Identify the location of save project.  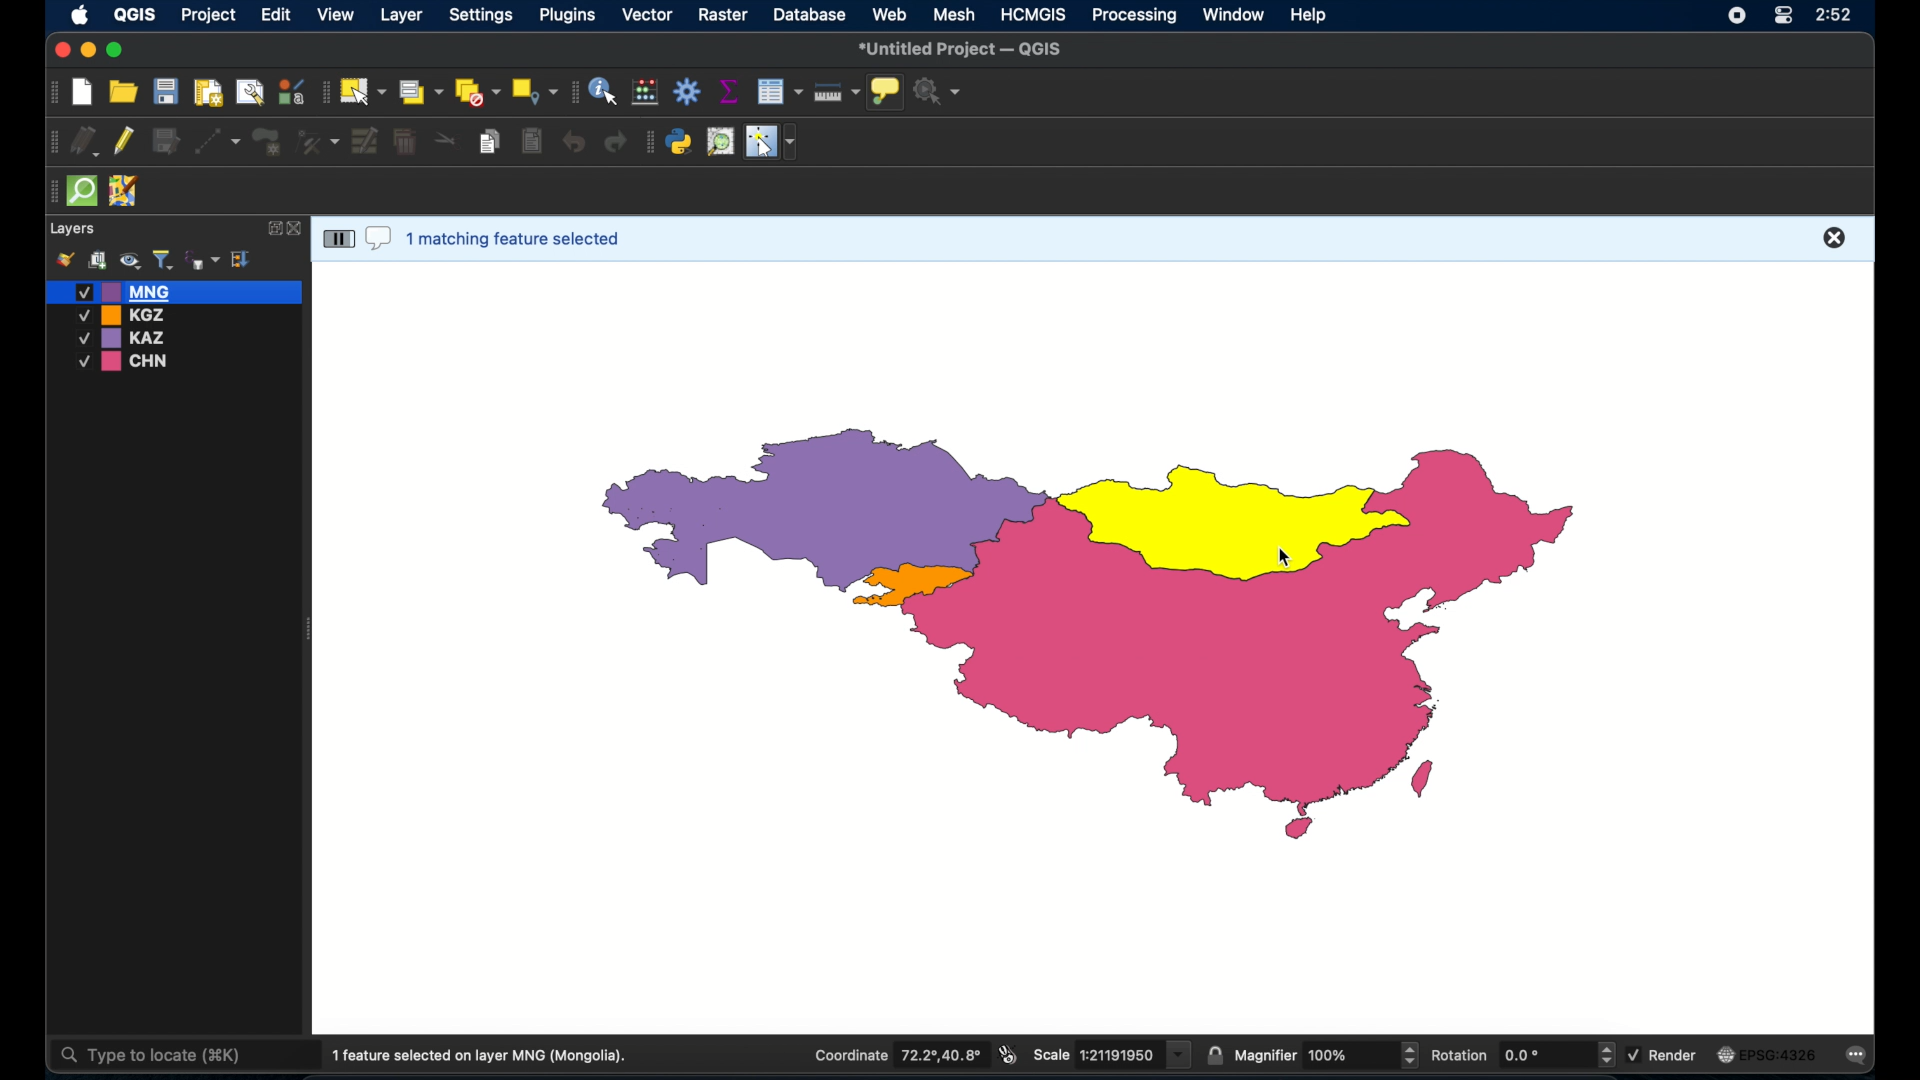
(165, 91).